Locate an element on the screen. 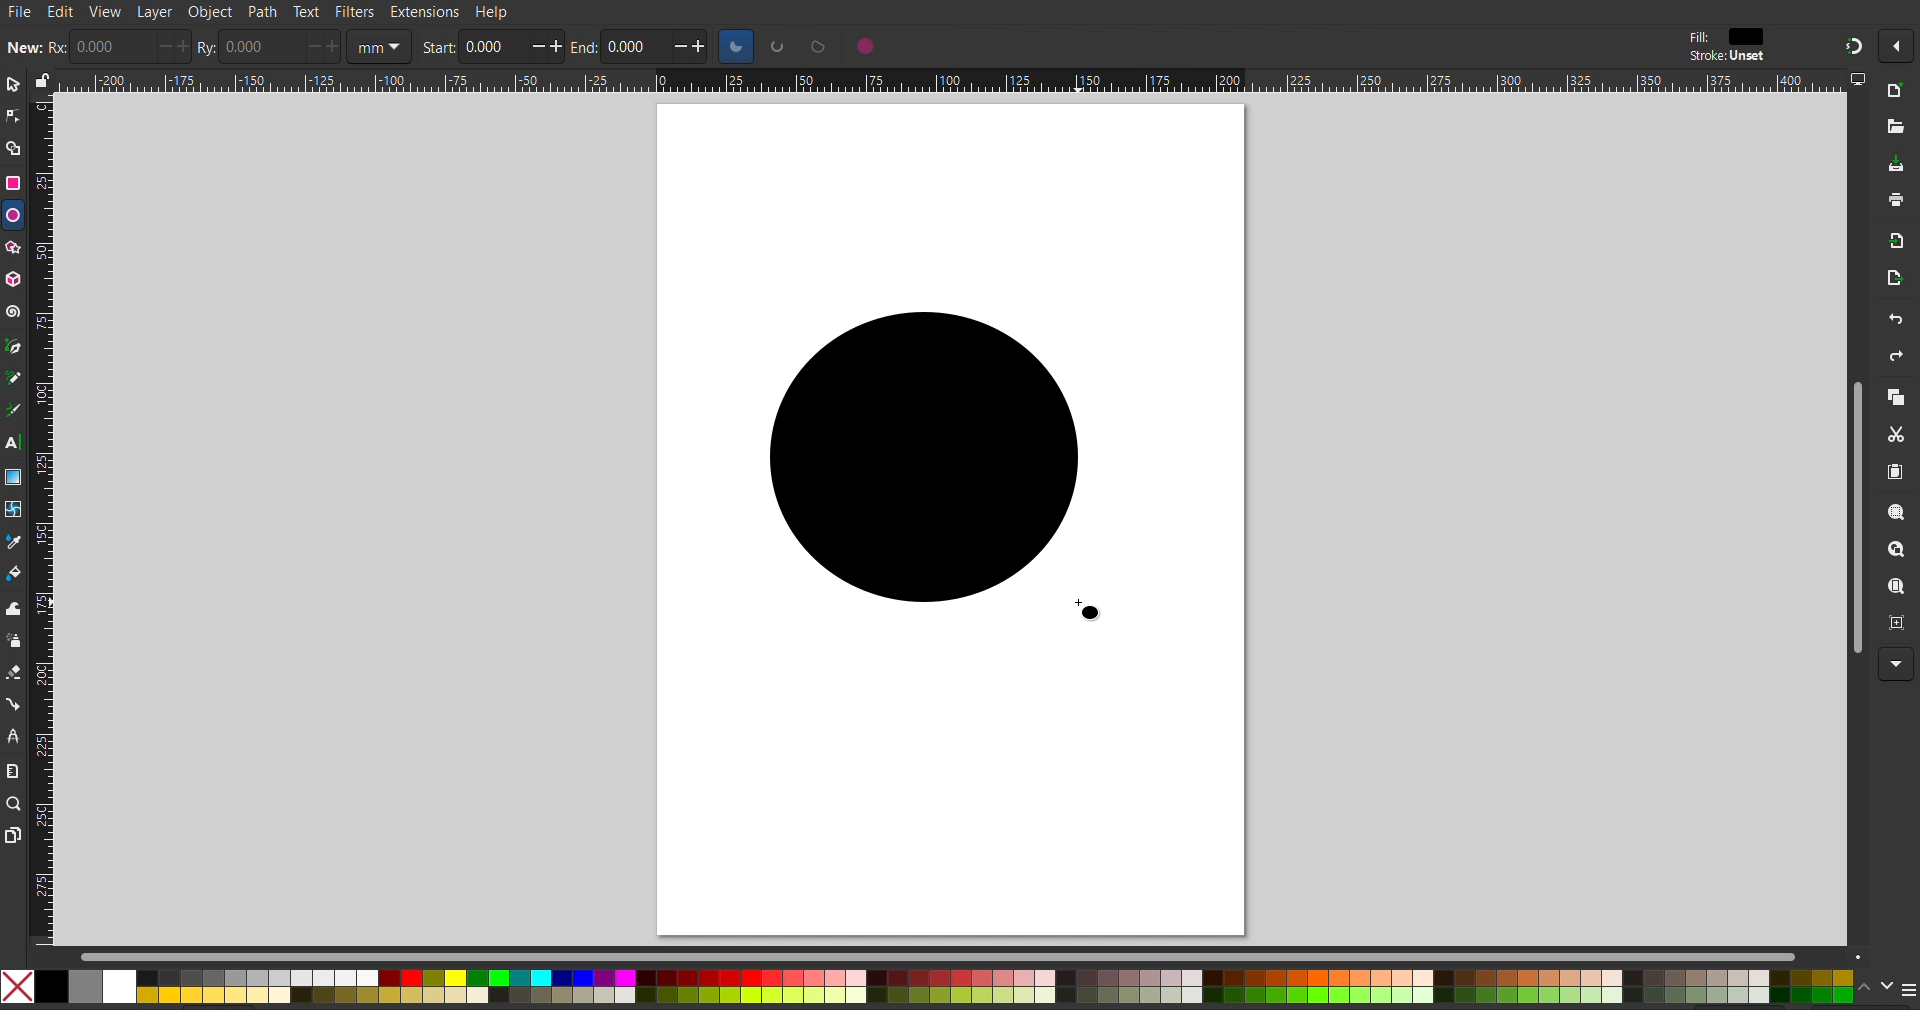 Image resolution: width=1920 pixels, height=1010 pixels. unit is located at coordinates (376, 44).